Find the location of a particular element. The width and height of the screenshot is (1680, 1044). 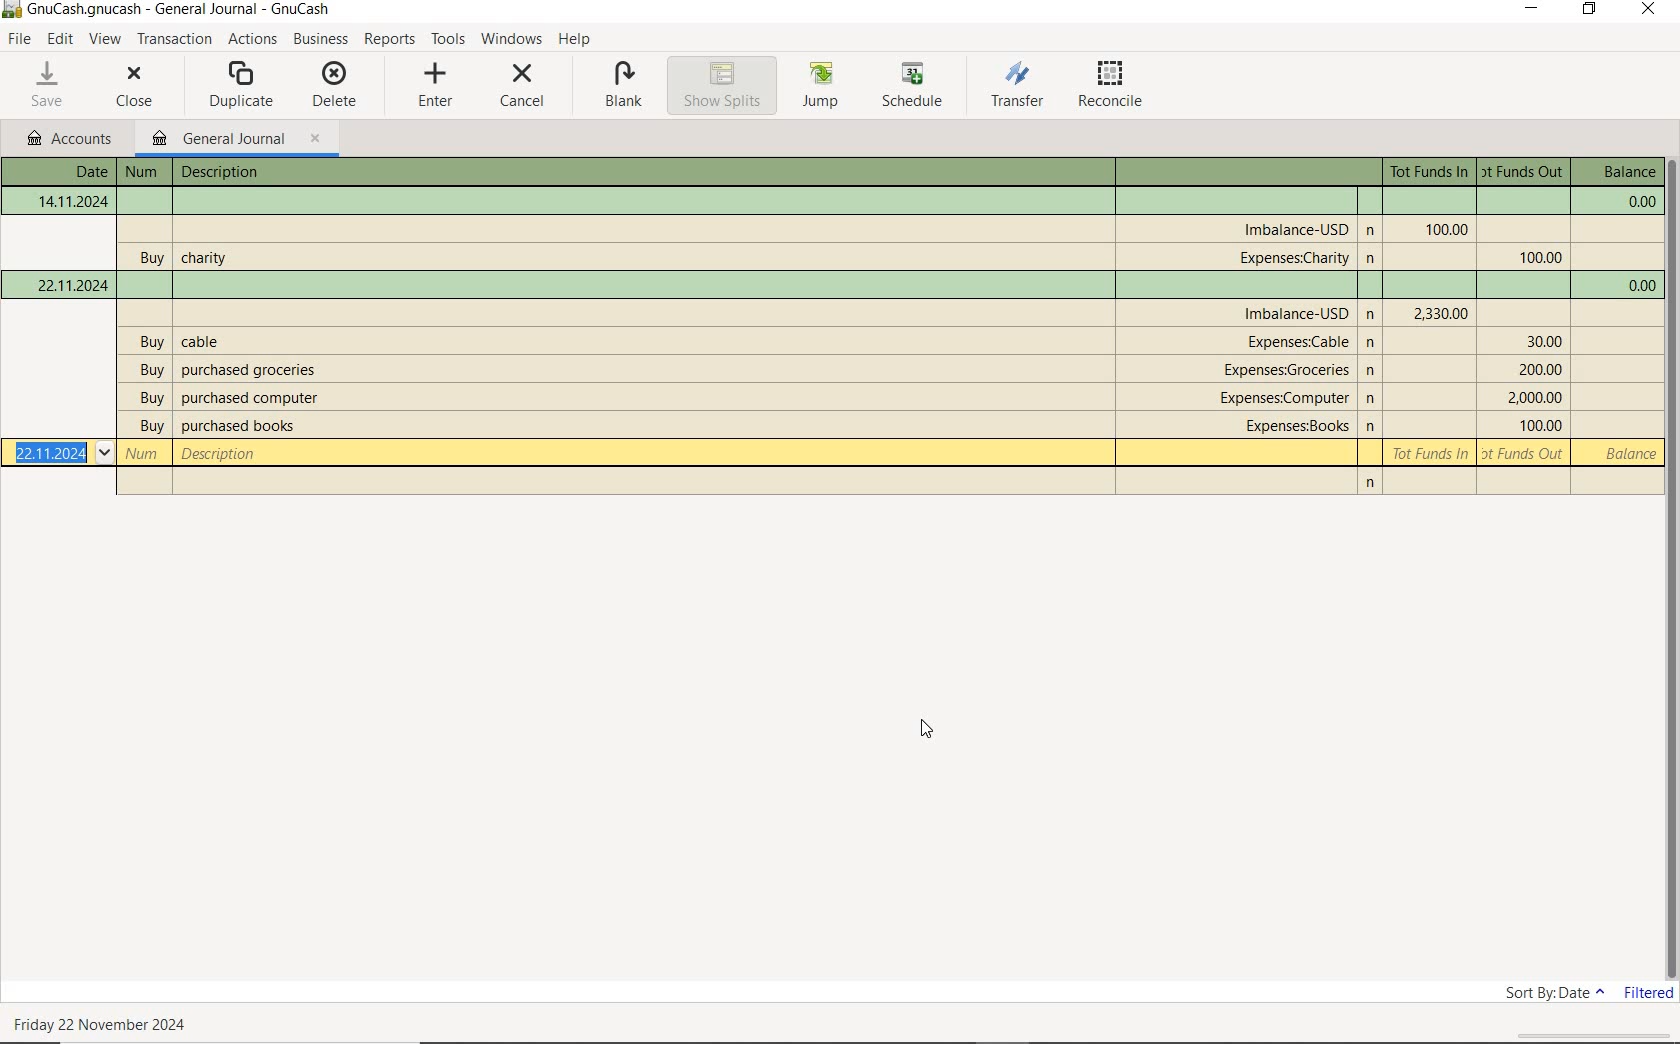

Tot Funds In is located at coordinates (1432, 453).